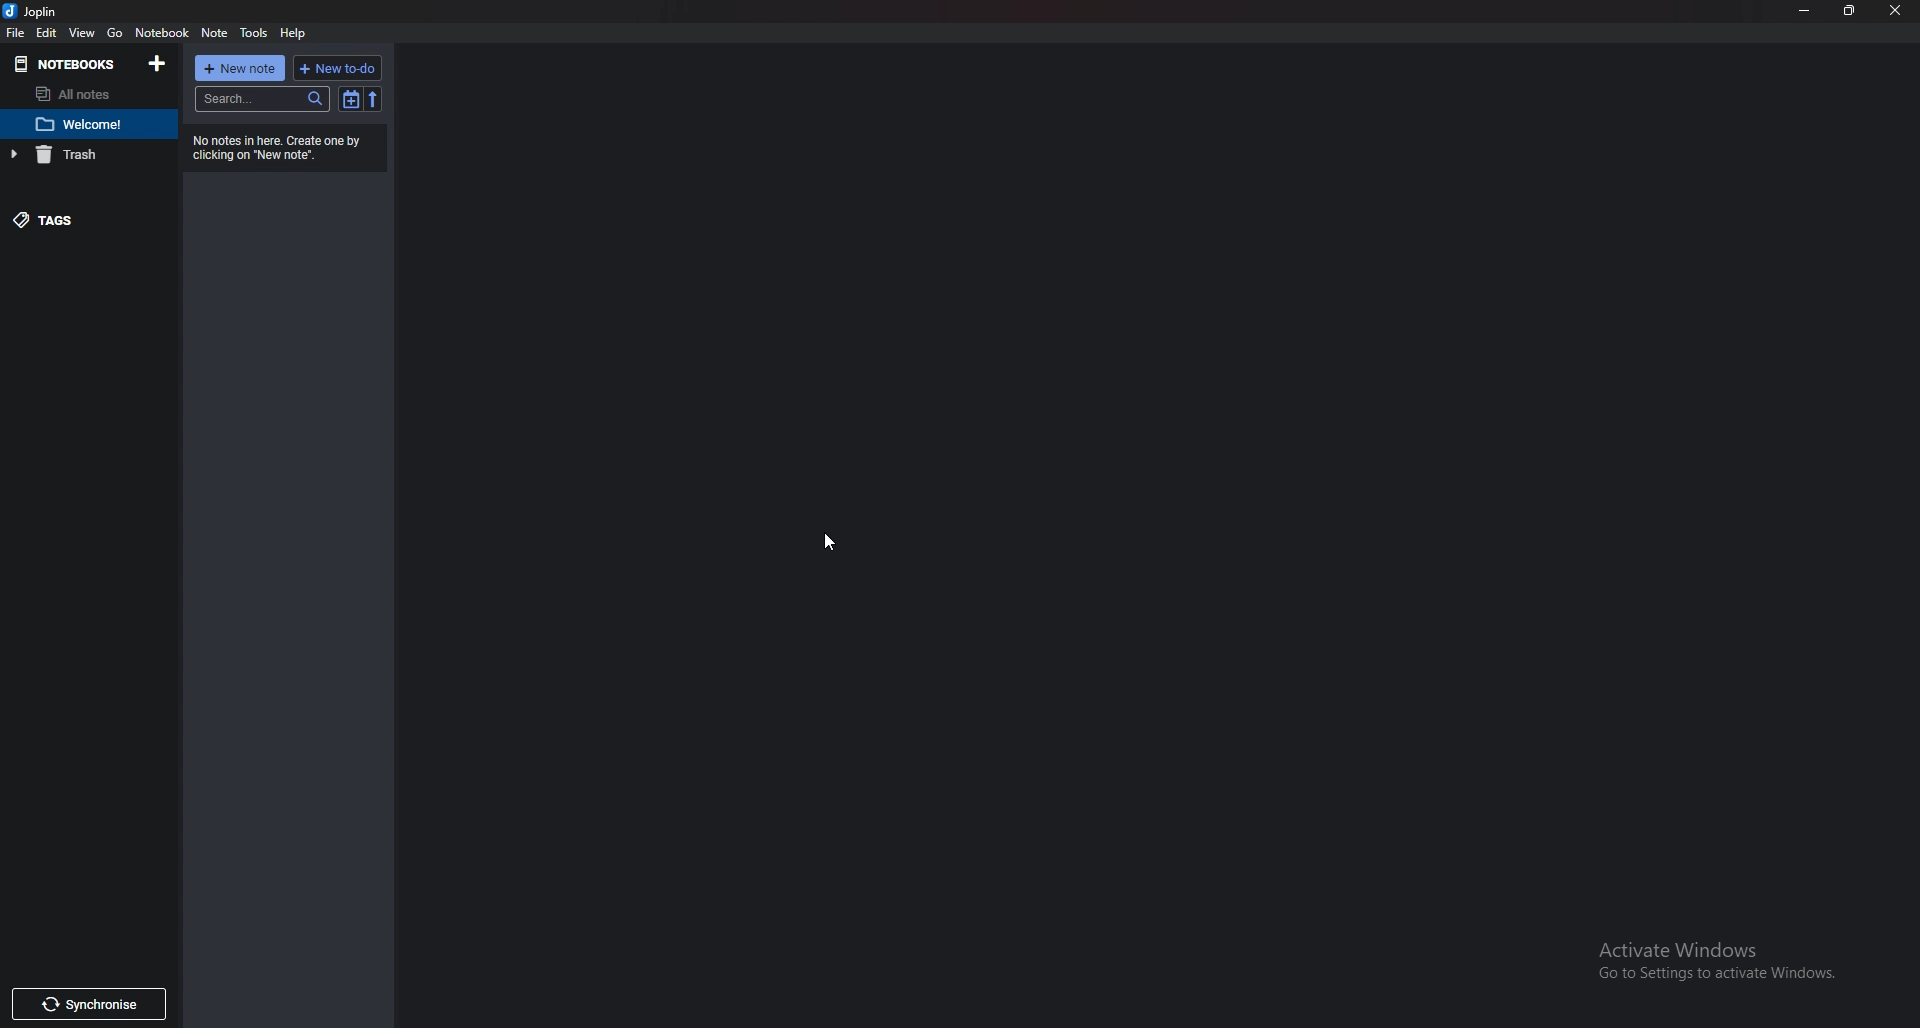  Describe the element at coordinates (338, 68) in the screenshot. I see `New to do` at that location.